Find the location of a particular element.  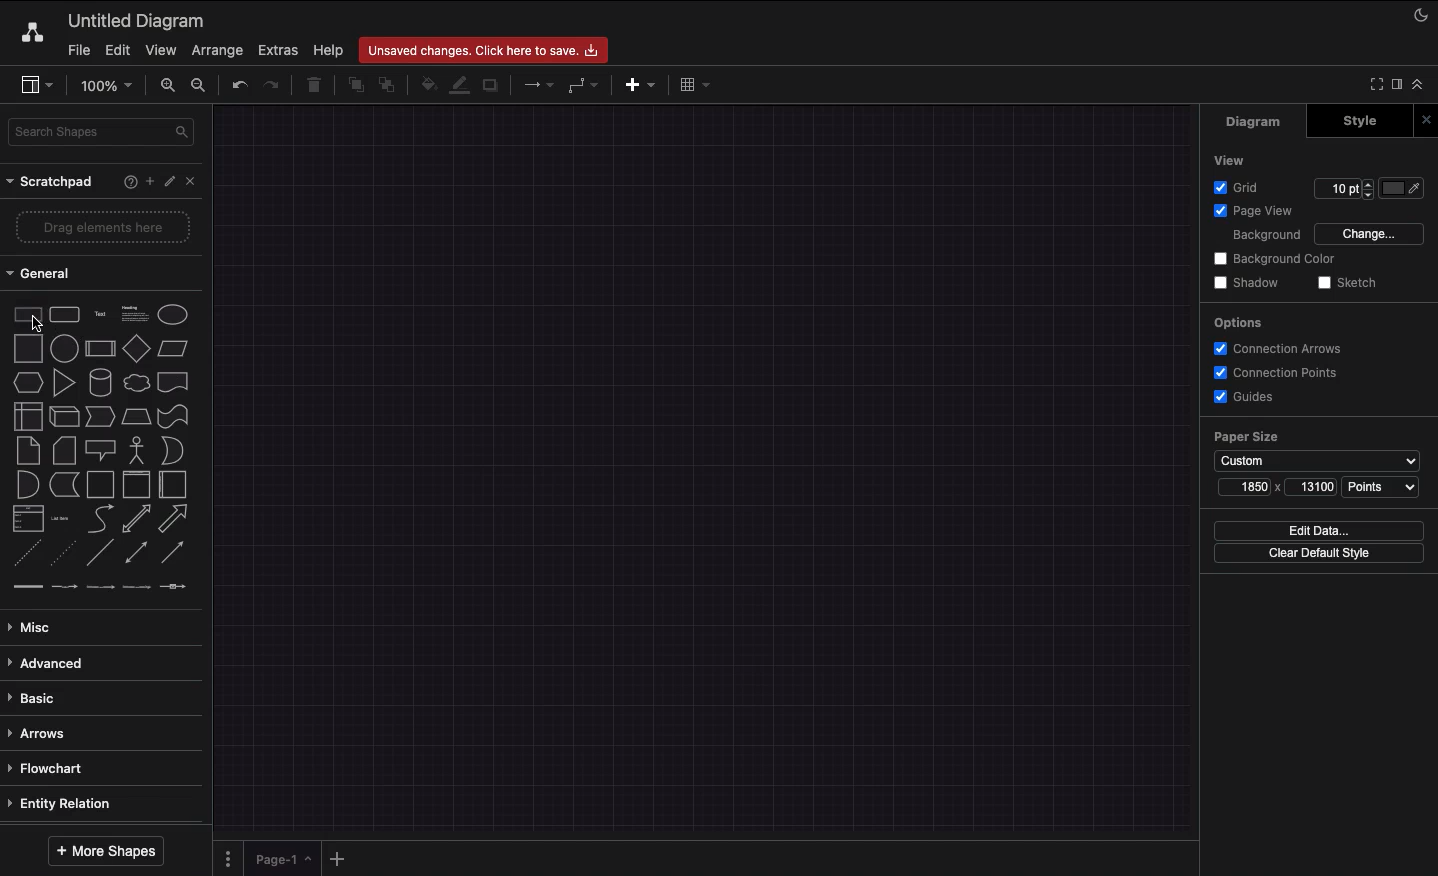

Fill color is located at coordinates (1403, 190).